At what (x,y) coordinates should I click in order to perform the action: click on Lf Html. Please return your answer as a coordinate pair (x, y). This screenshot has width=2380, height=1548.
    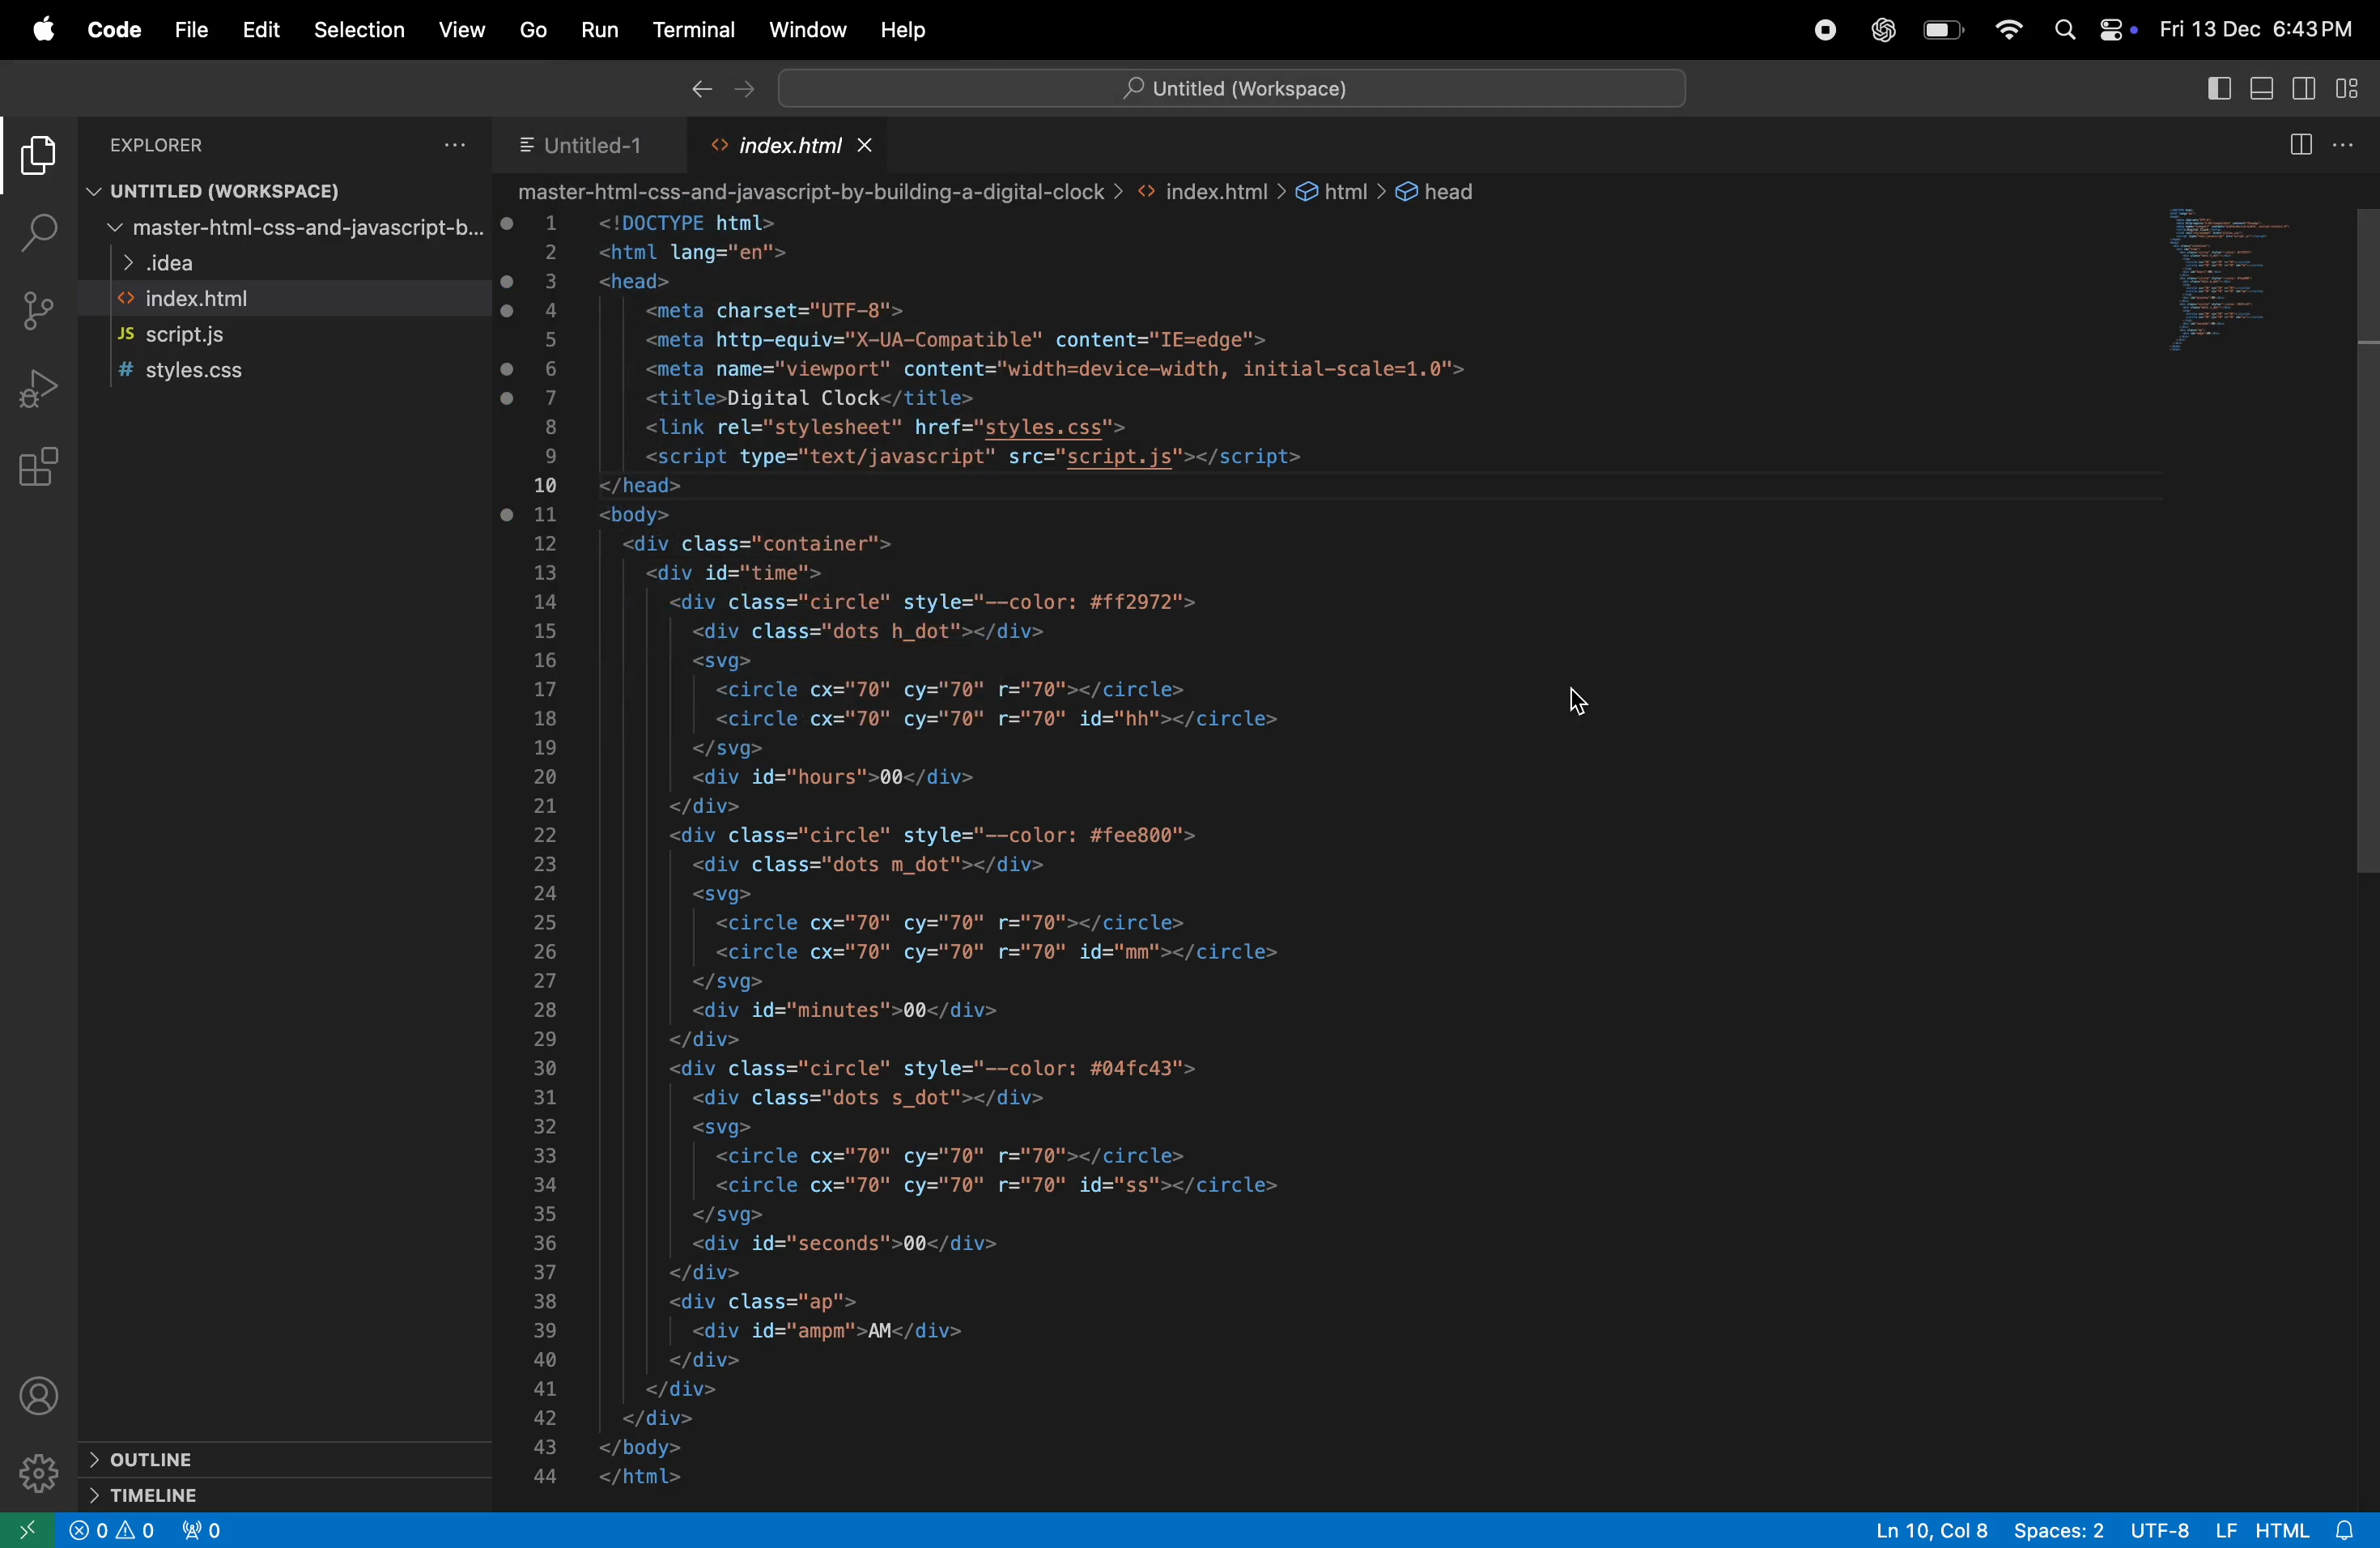
    Looking at the image, I should click on (2284, 1529).